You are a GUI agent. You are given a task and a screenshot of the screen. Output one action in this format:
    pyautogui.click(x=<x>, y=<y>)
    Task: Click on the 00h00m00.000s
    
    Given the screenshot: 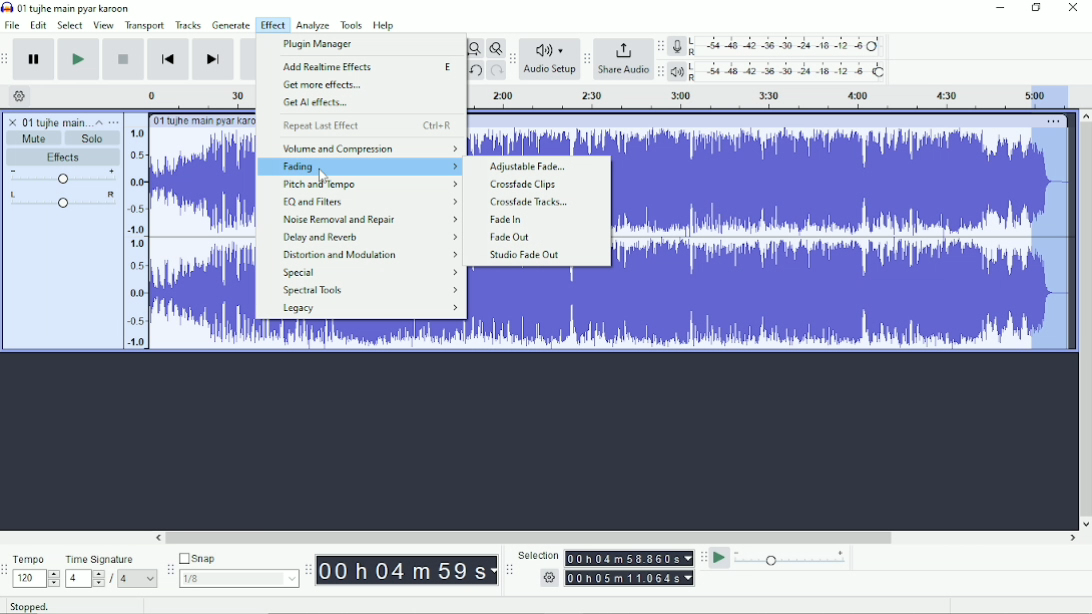 What is the action you would take?
    pyautogui.click(x=630, y=578)
    